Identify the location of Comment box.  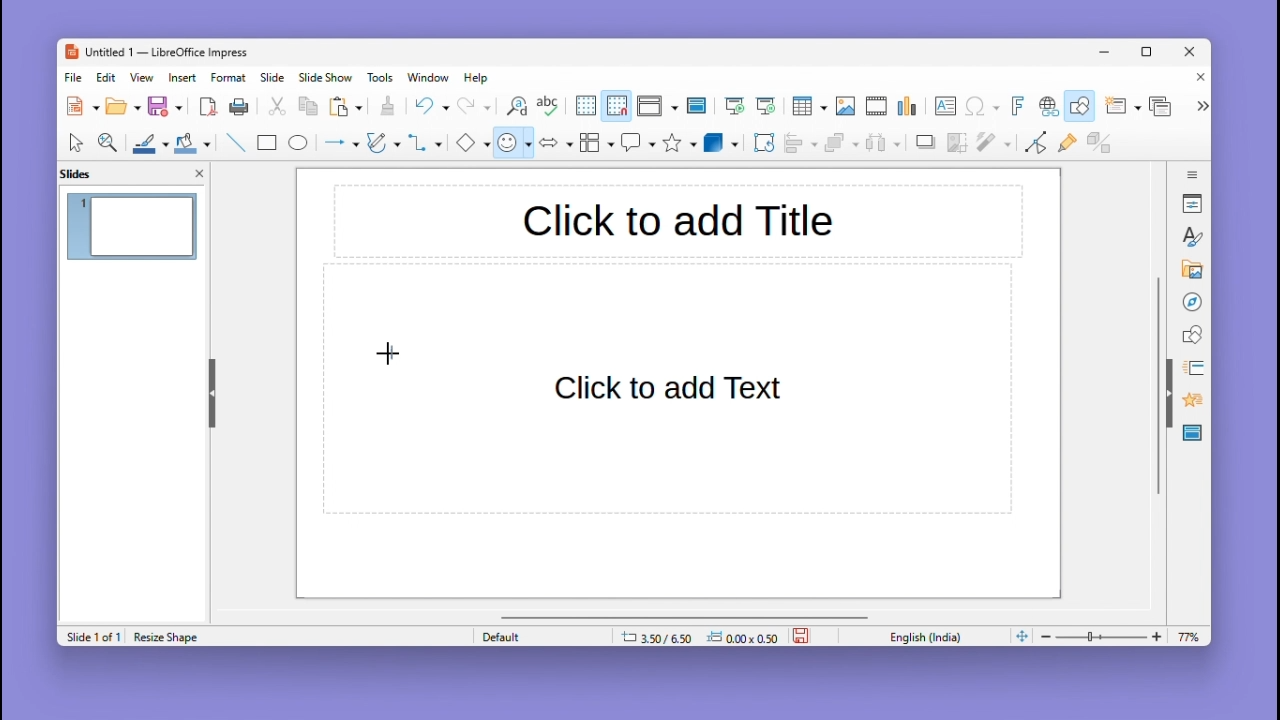
(638, 142).